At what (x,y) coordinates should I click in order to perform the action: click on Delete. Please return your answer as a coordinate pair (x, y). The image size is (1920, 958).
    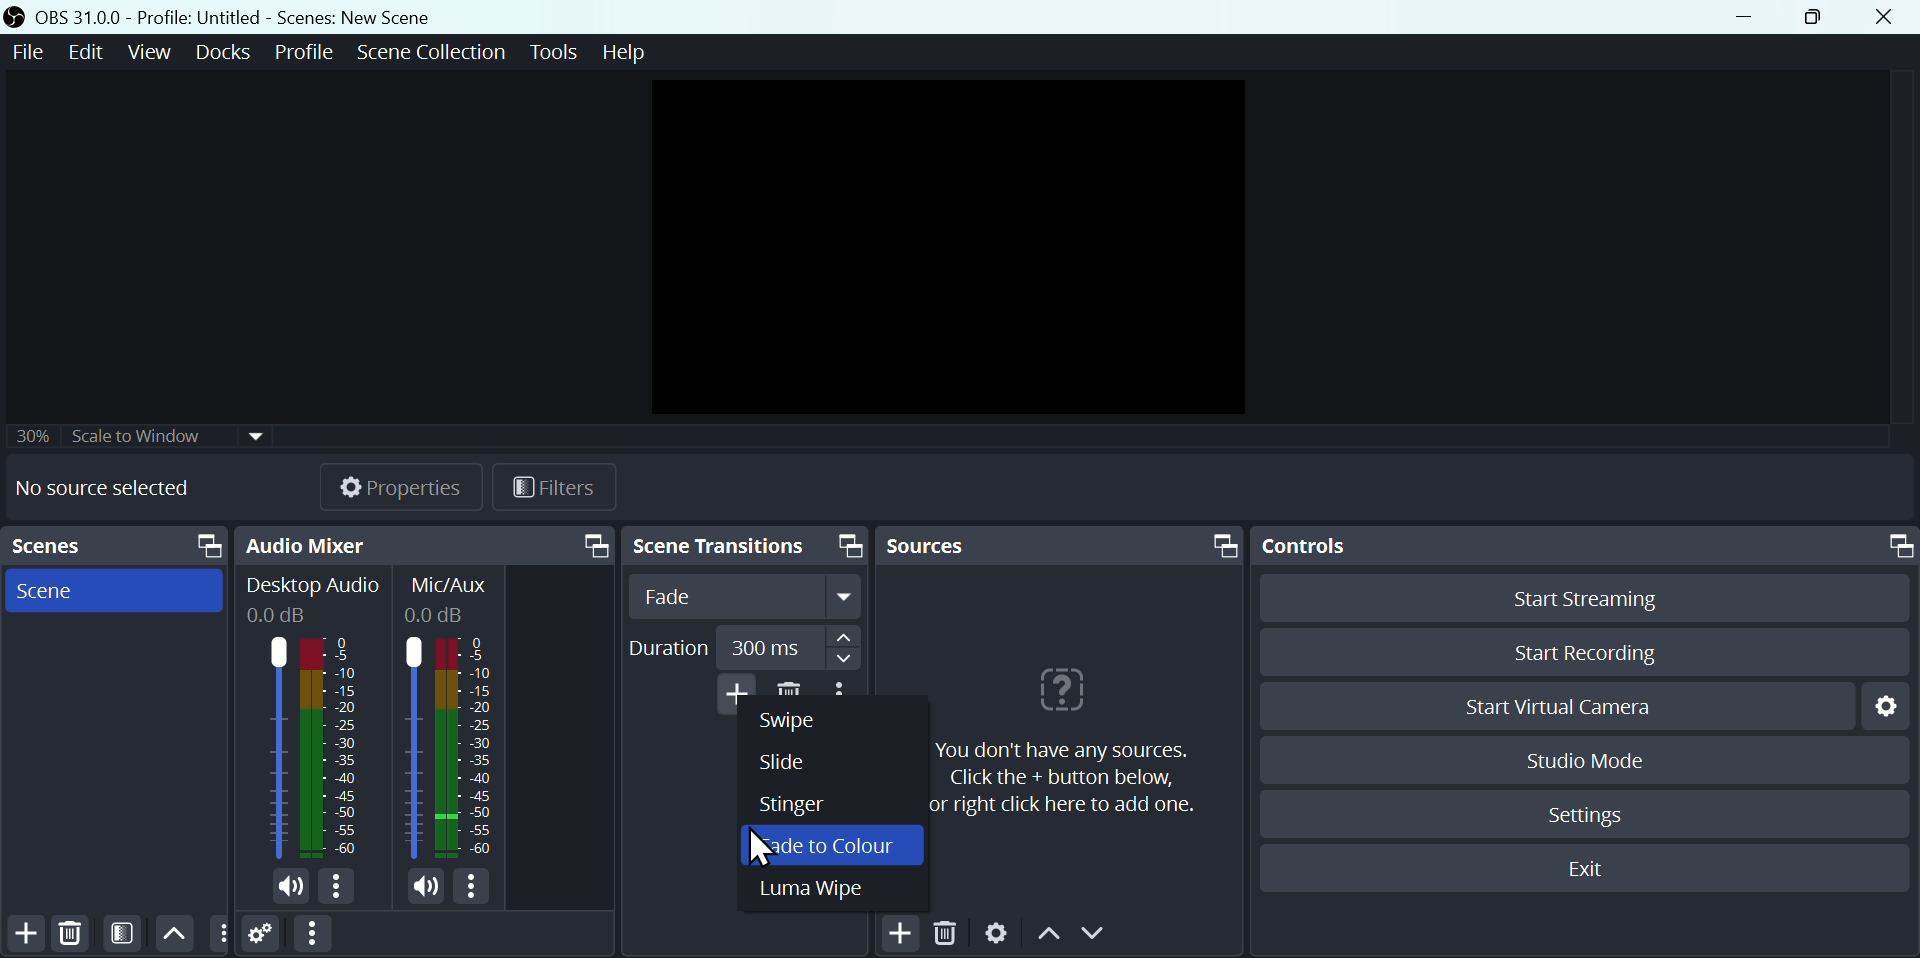
    Looking at the image, I should click on (951, 934).